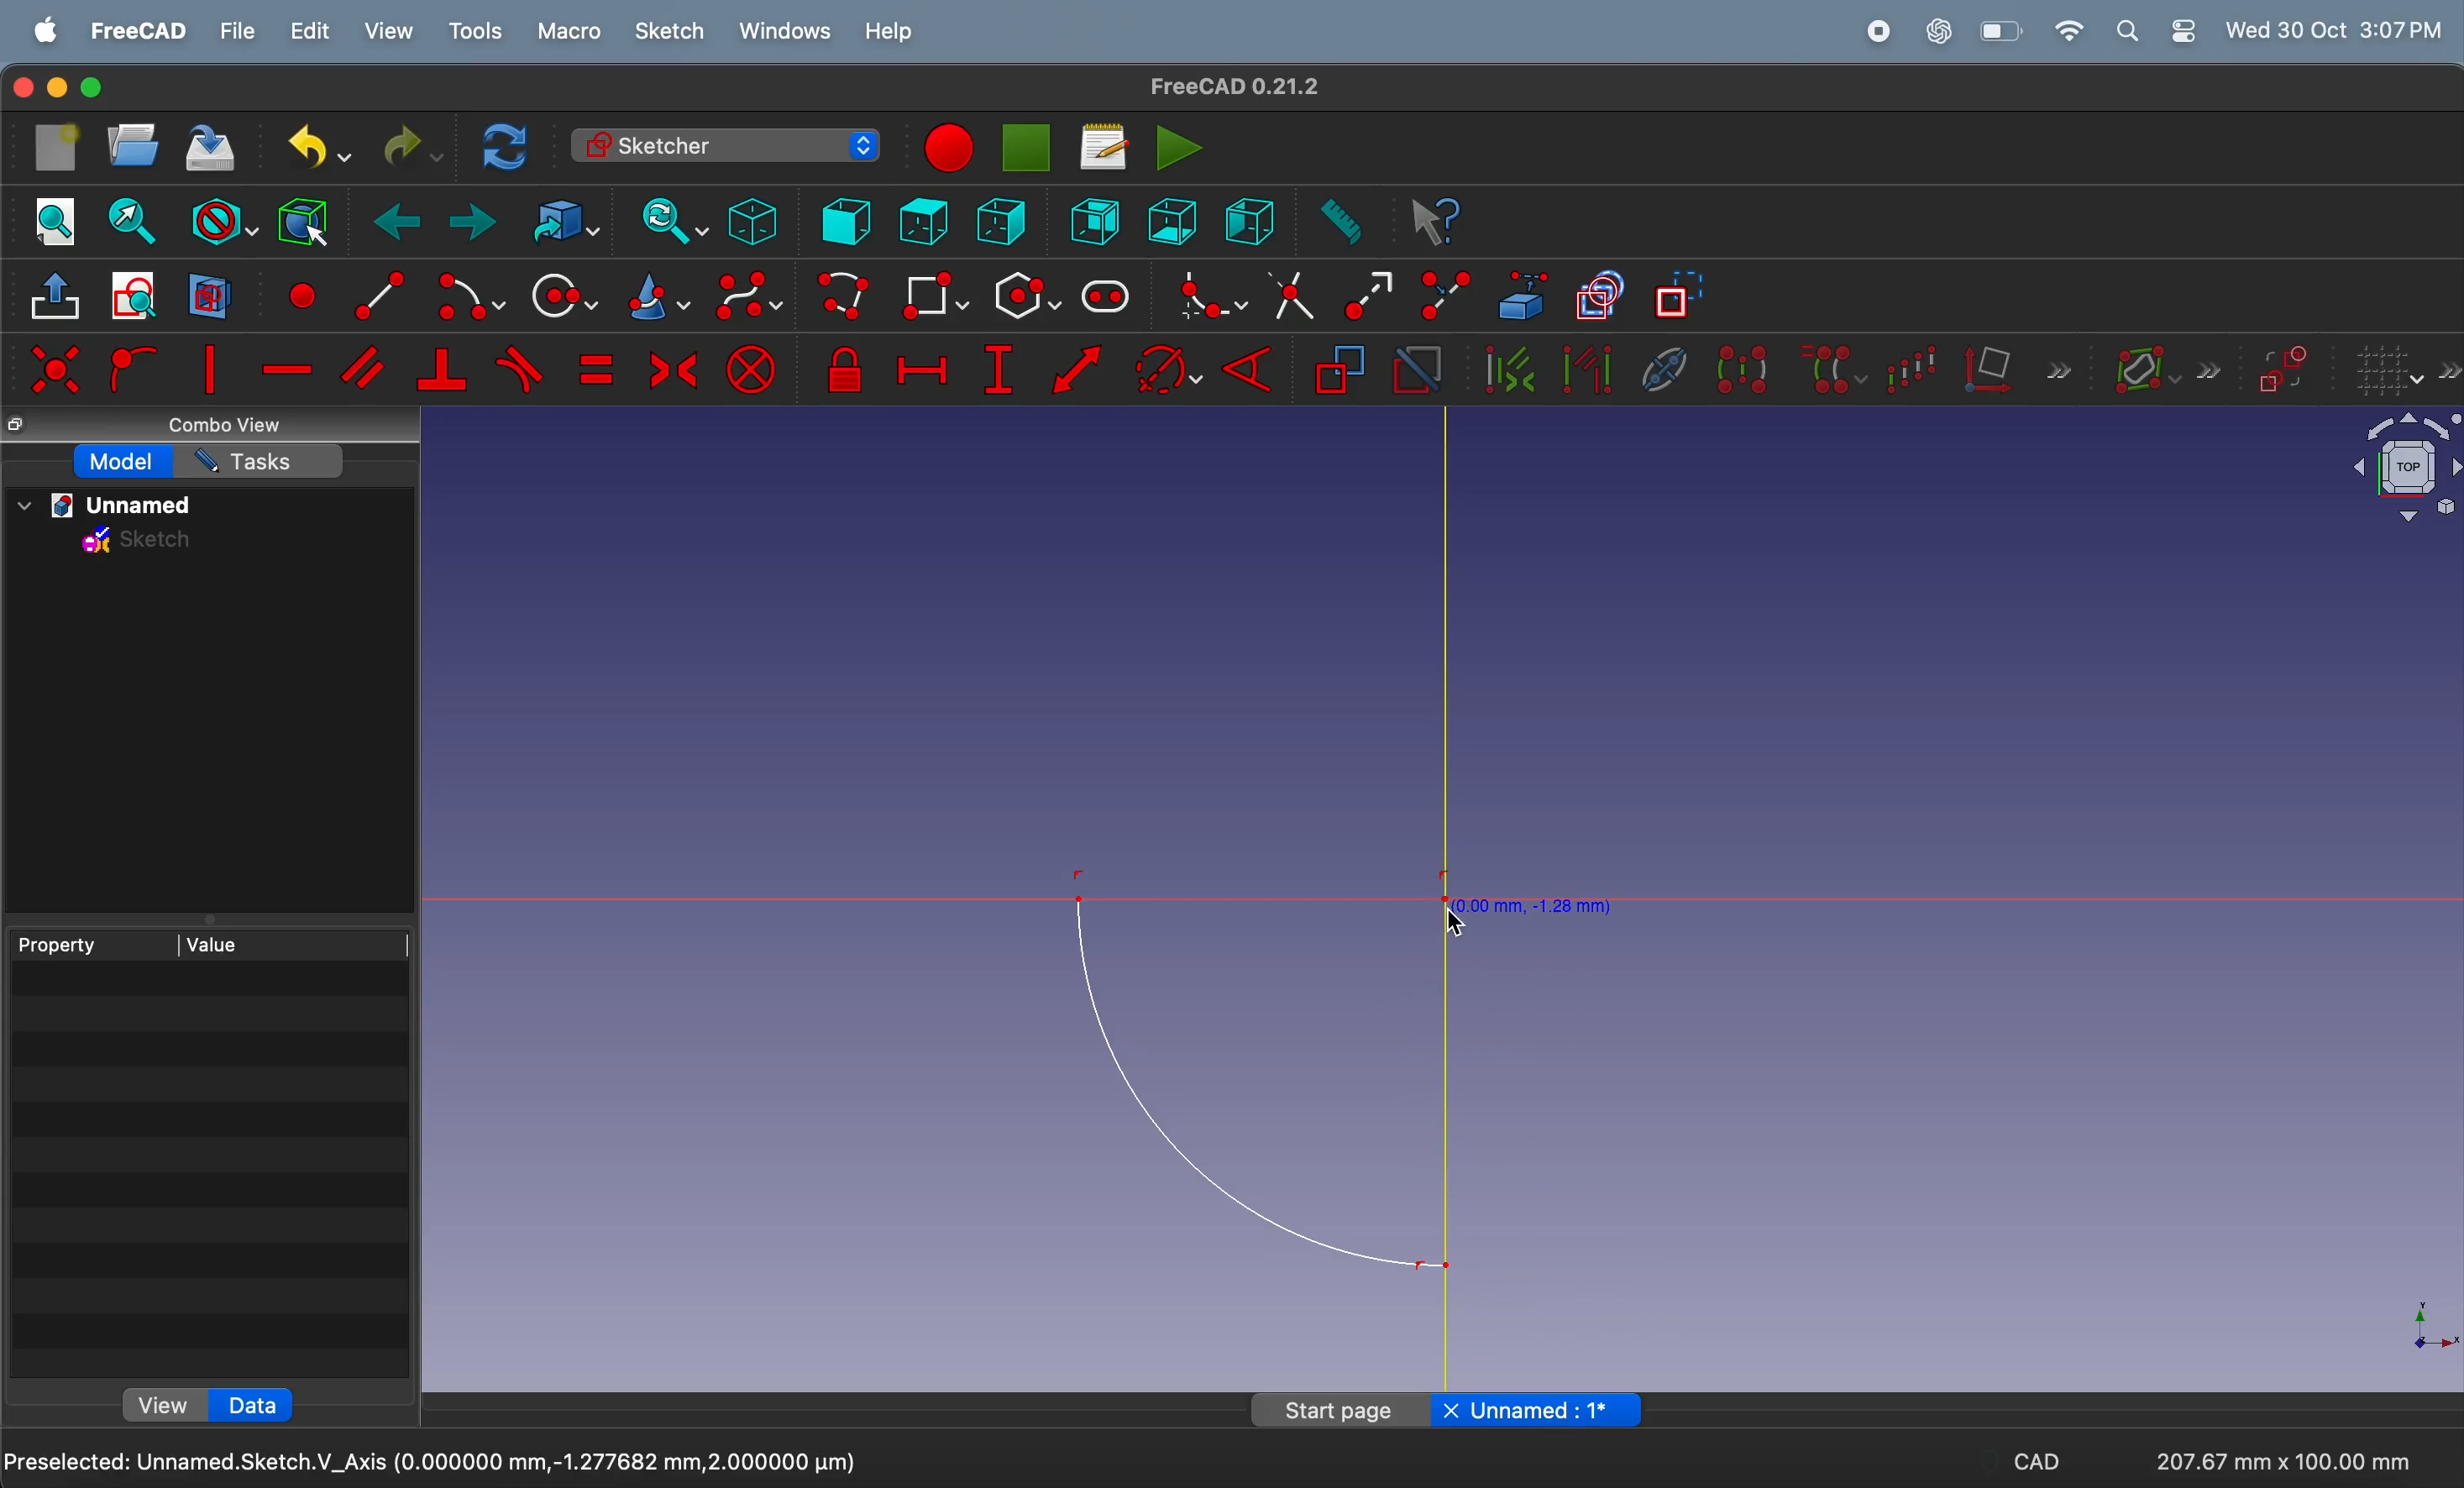 This screenshot has width=2464, height=1488. Describe the element at coordinates (1079, 375) in the screenshot. I see `constrain distance` at that location.